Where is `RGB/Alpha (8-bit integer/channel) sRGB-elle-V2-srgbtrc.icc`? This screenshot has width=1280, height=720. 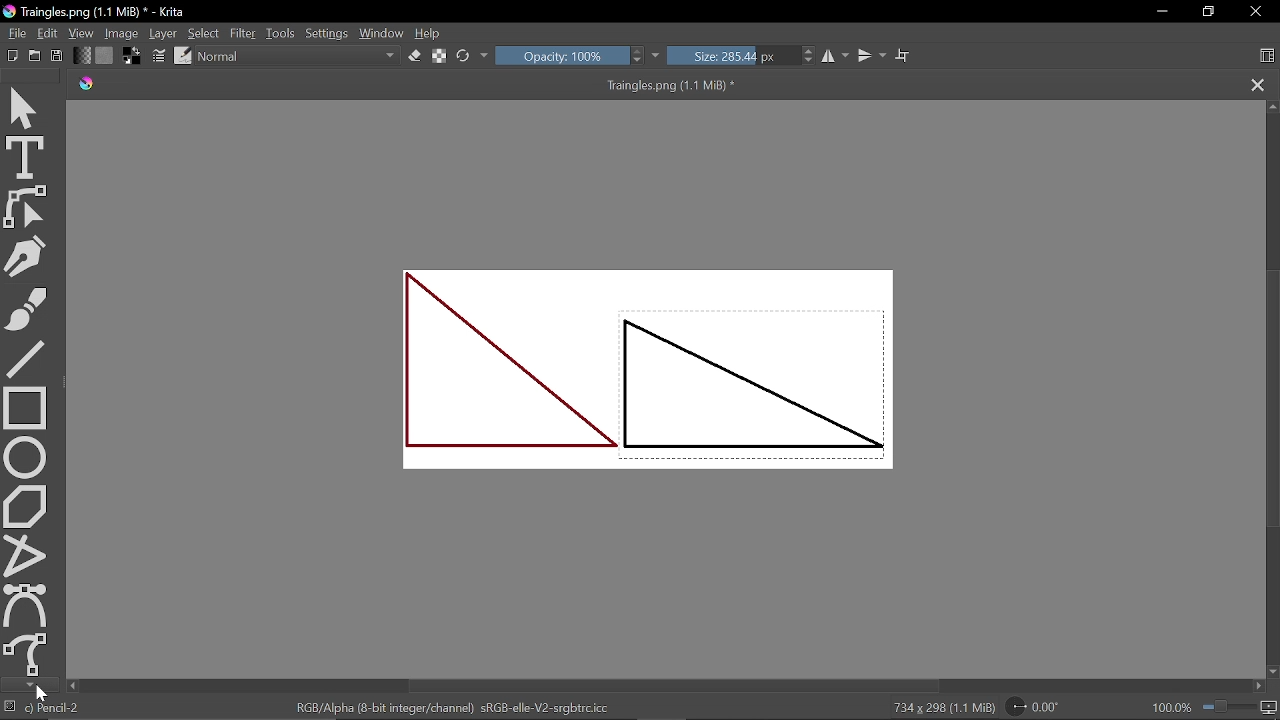
RGB/Alpha (8-bit integer/channel) sRGB-elle-V2-srgbtrc.icc is located at coordinates (455, 706).